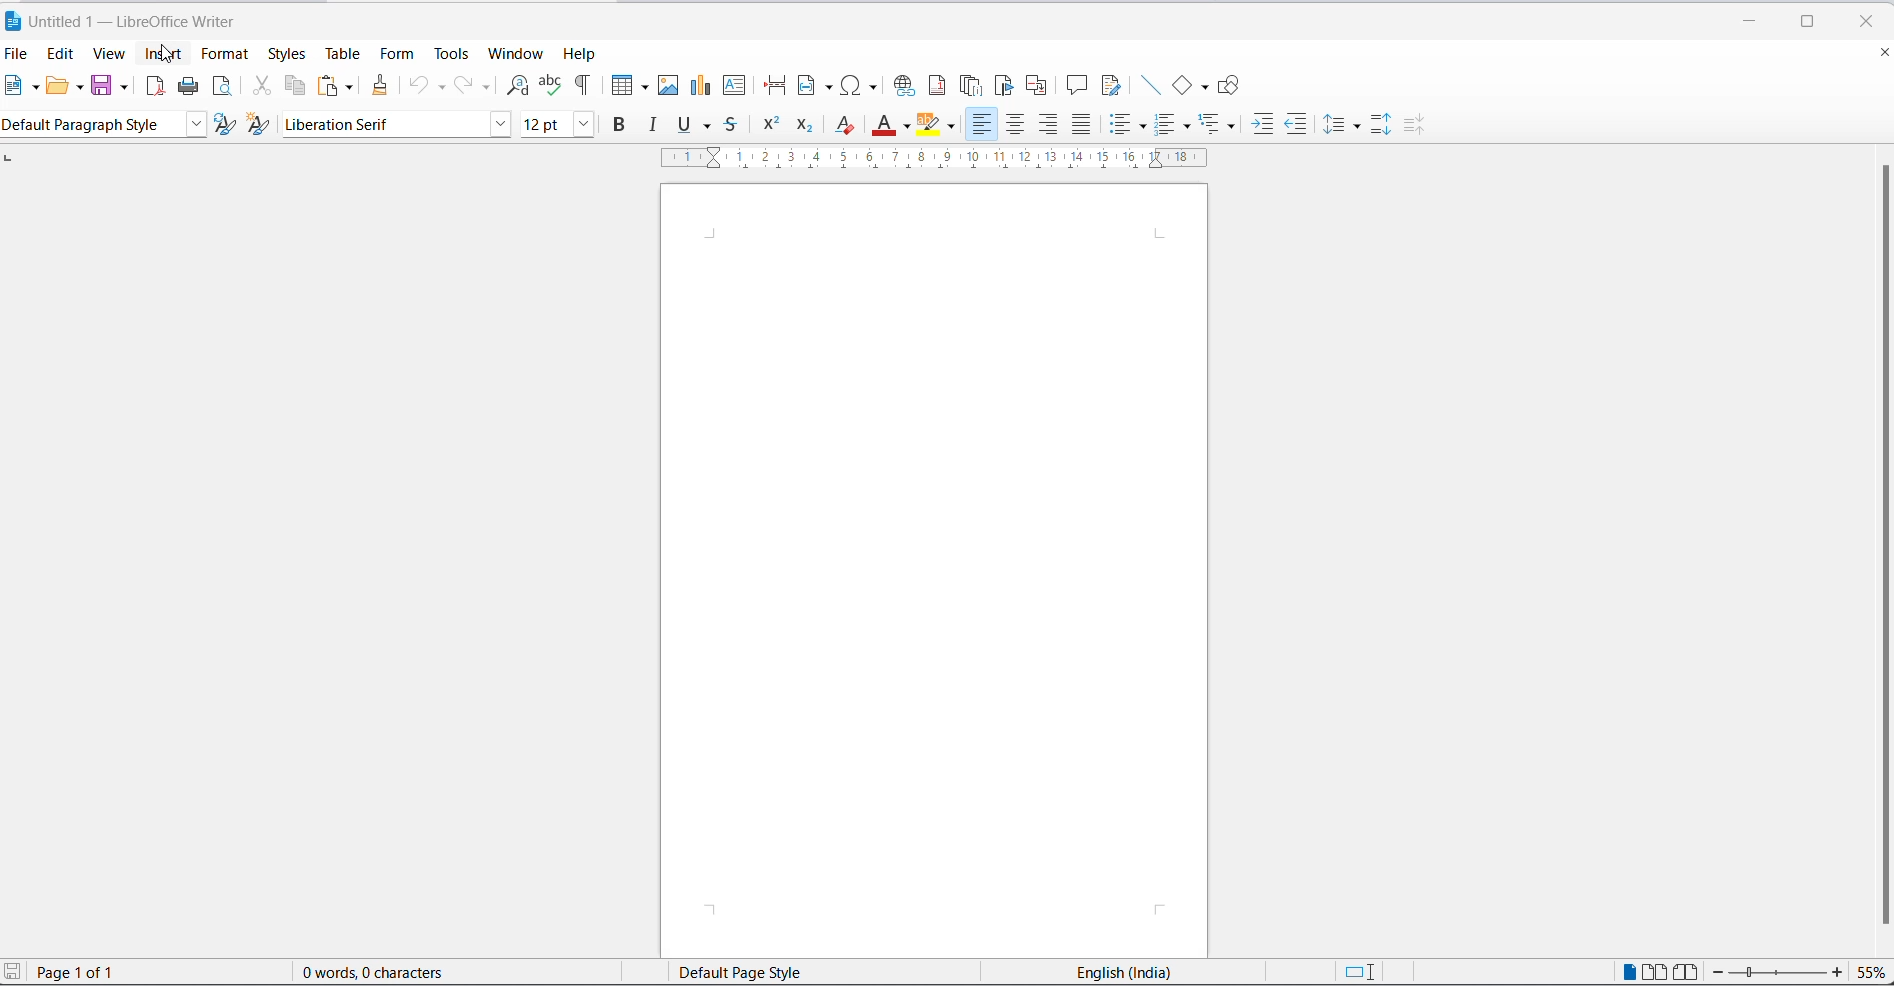 This screenshot has width=1894, height=986. I want to click on line spacing, so click(1338, 127).